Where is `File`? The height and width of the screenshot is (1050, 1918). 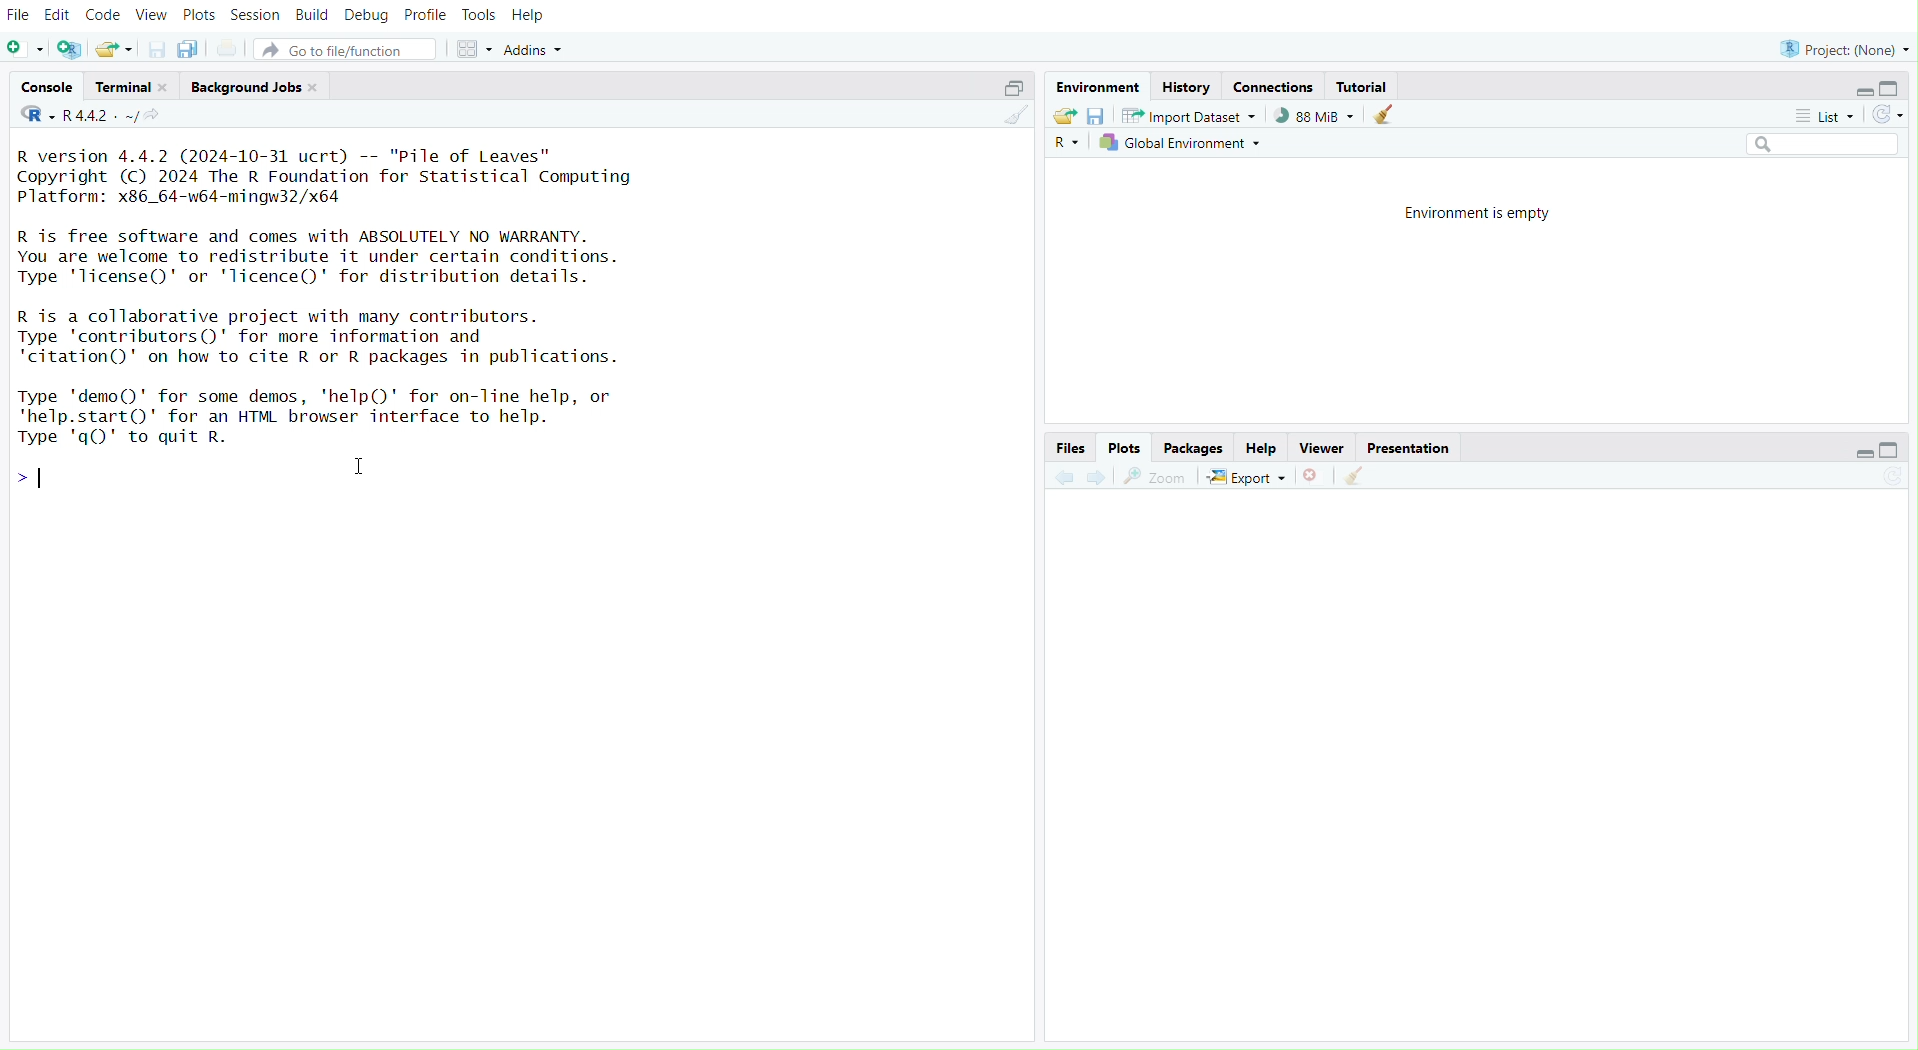
File is located at coordinates (21, 14).